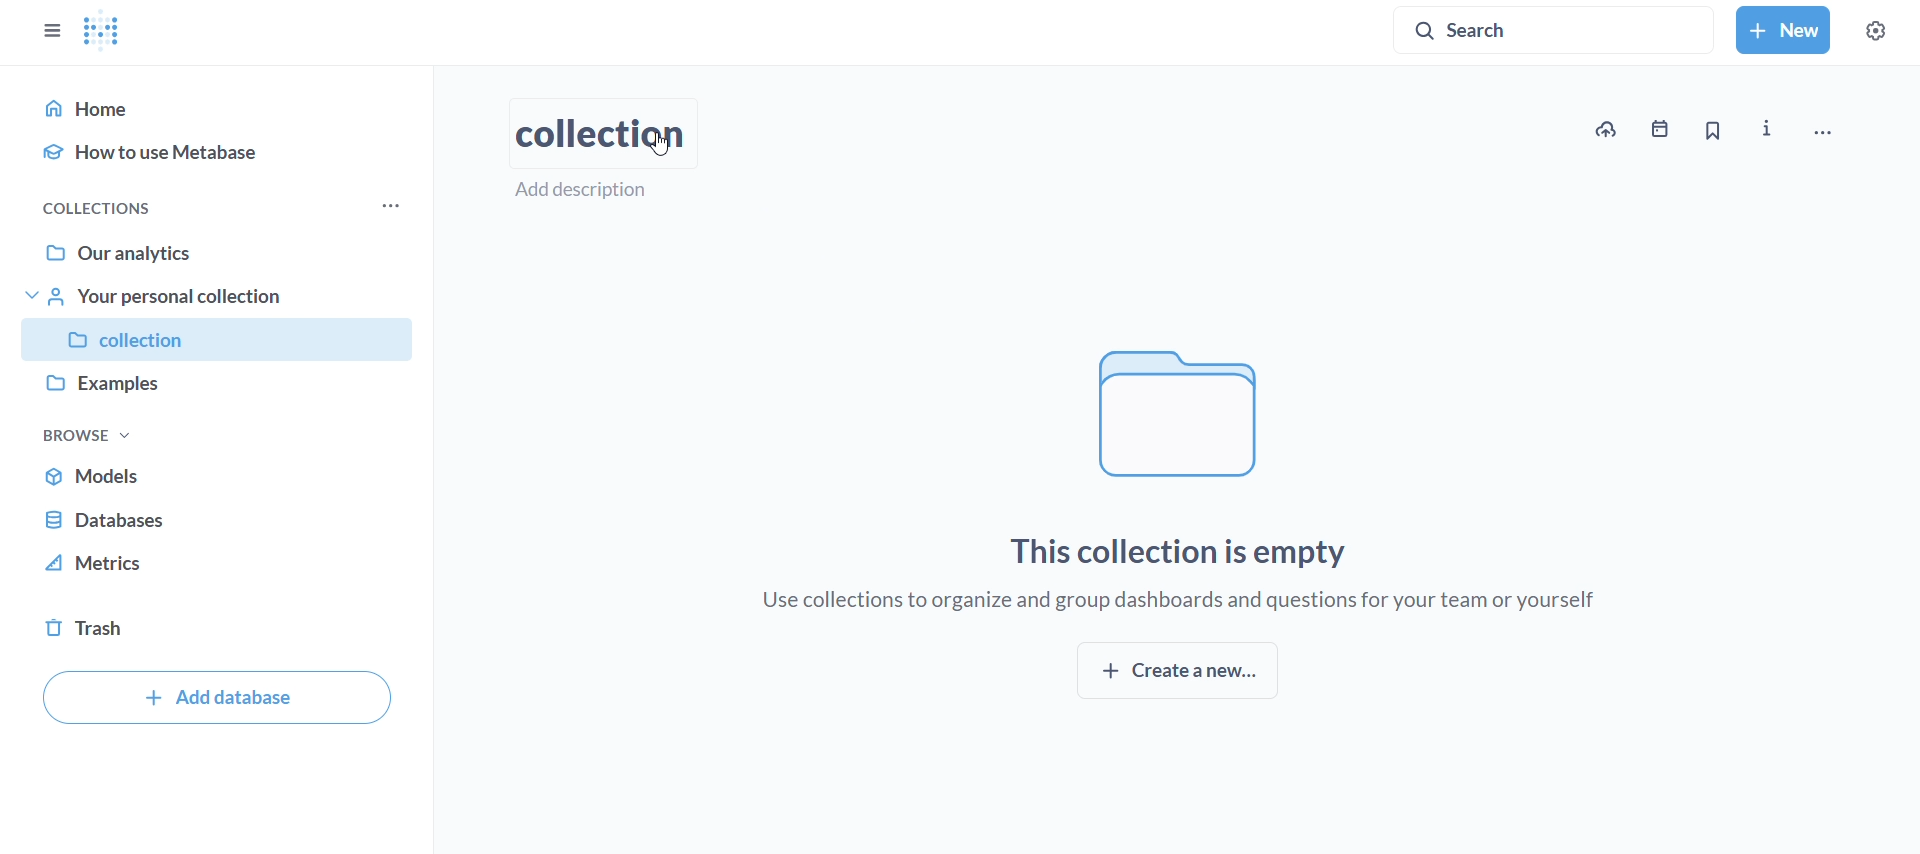 The image size is (1920, 854). I want to click on file logo, so click(1185, 414).